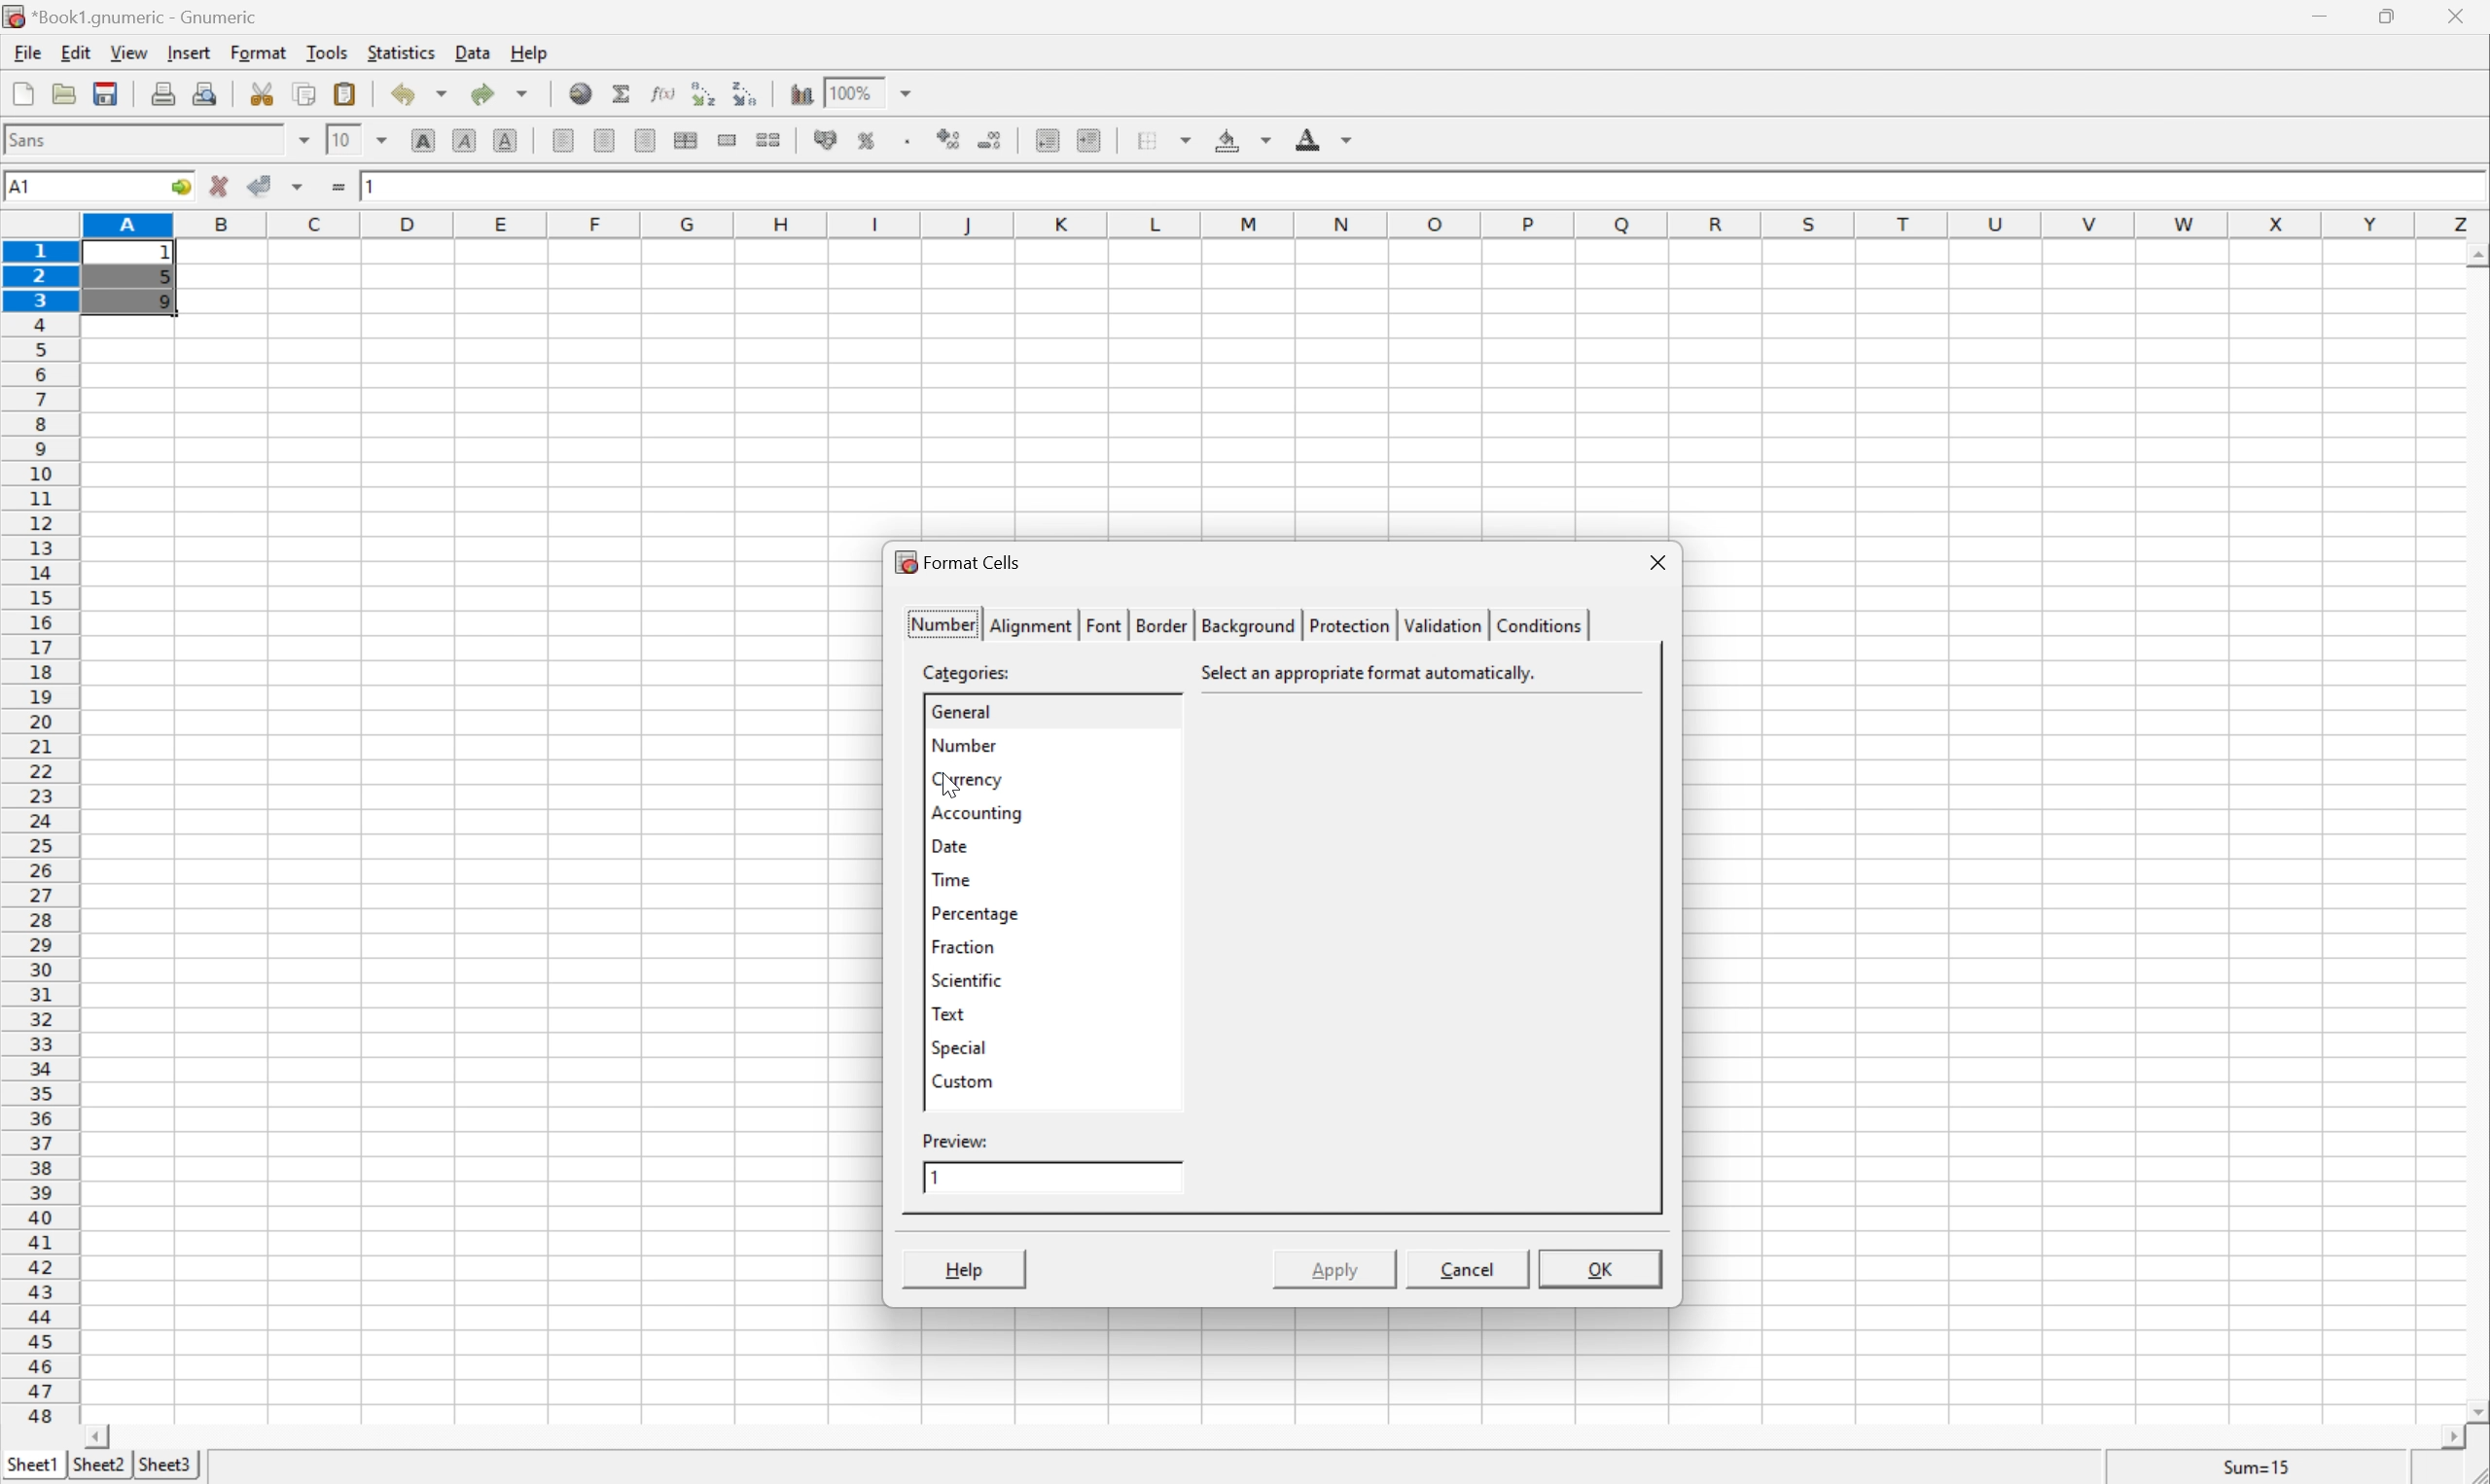 This screenshot has width=2490, height=1484. I want to click on accept changes, so click(262, 183).